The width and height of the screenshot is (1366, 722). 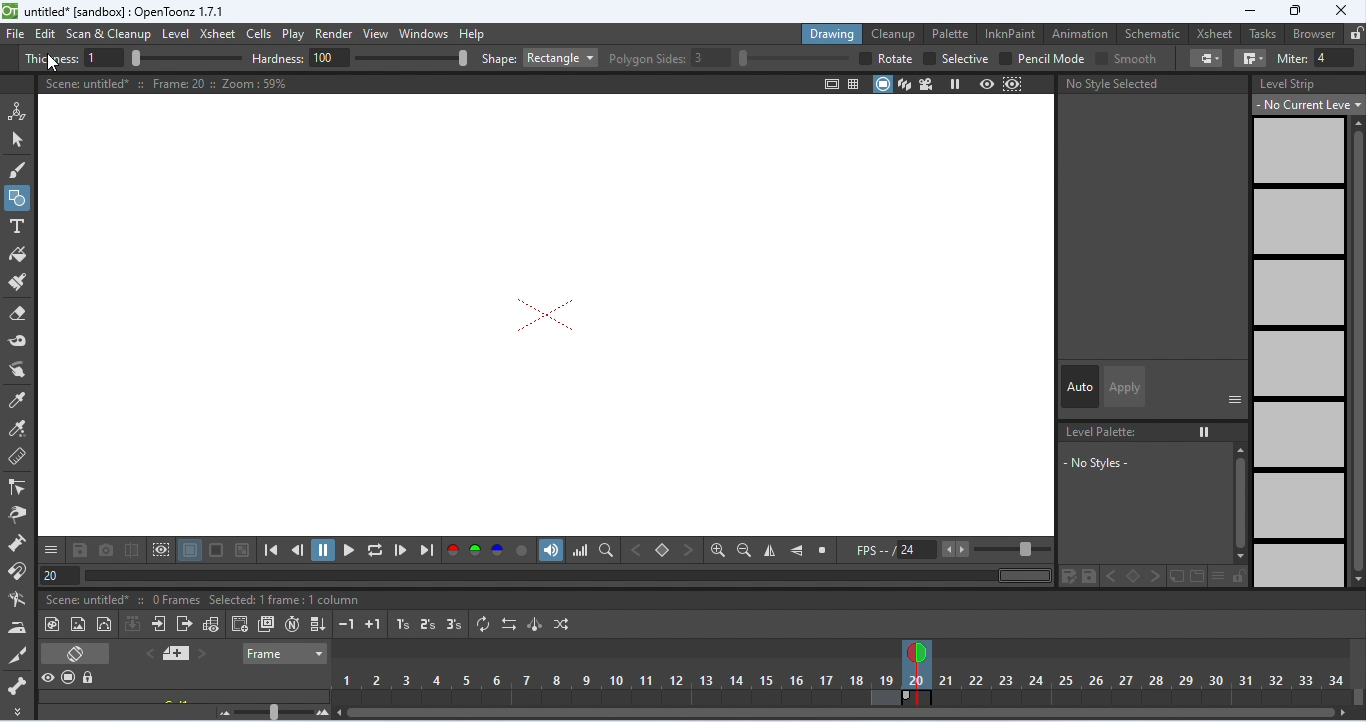 I want to click on scan and clean up, so click(x=107, y=35).